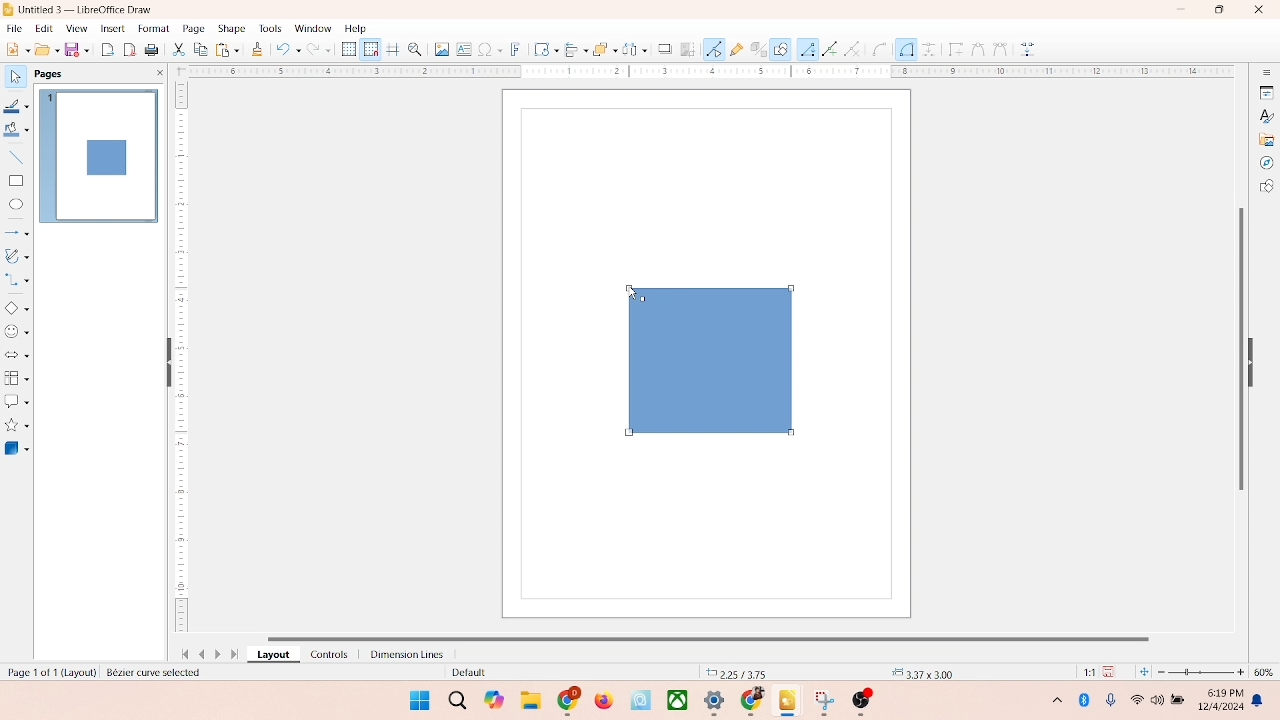 This screenshot has height=720, width=1280. What do you see at coordinates (17, 356) in the screenshot?
I see `block arrow` at bounding box center [17, 356].